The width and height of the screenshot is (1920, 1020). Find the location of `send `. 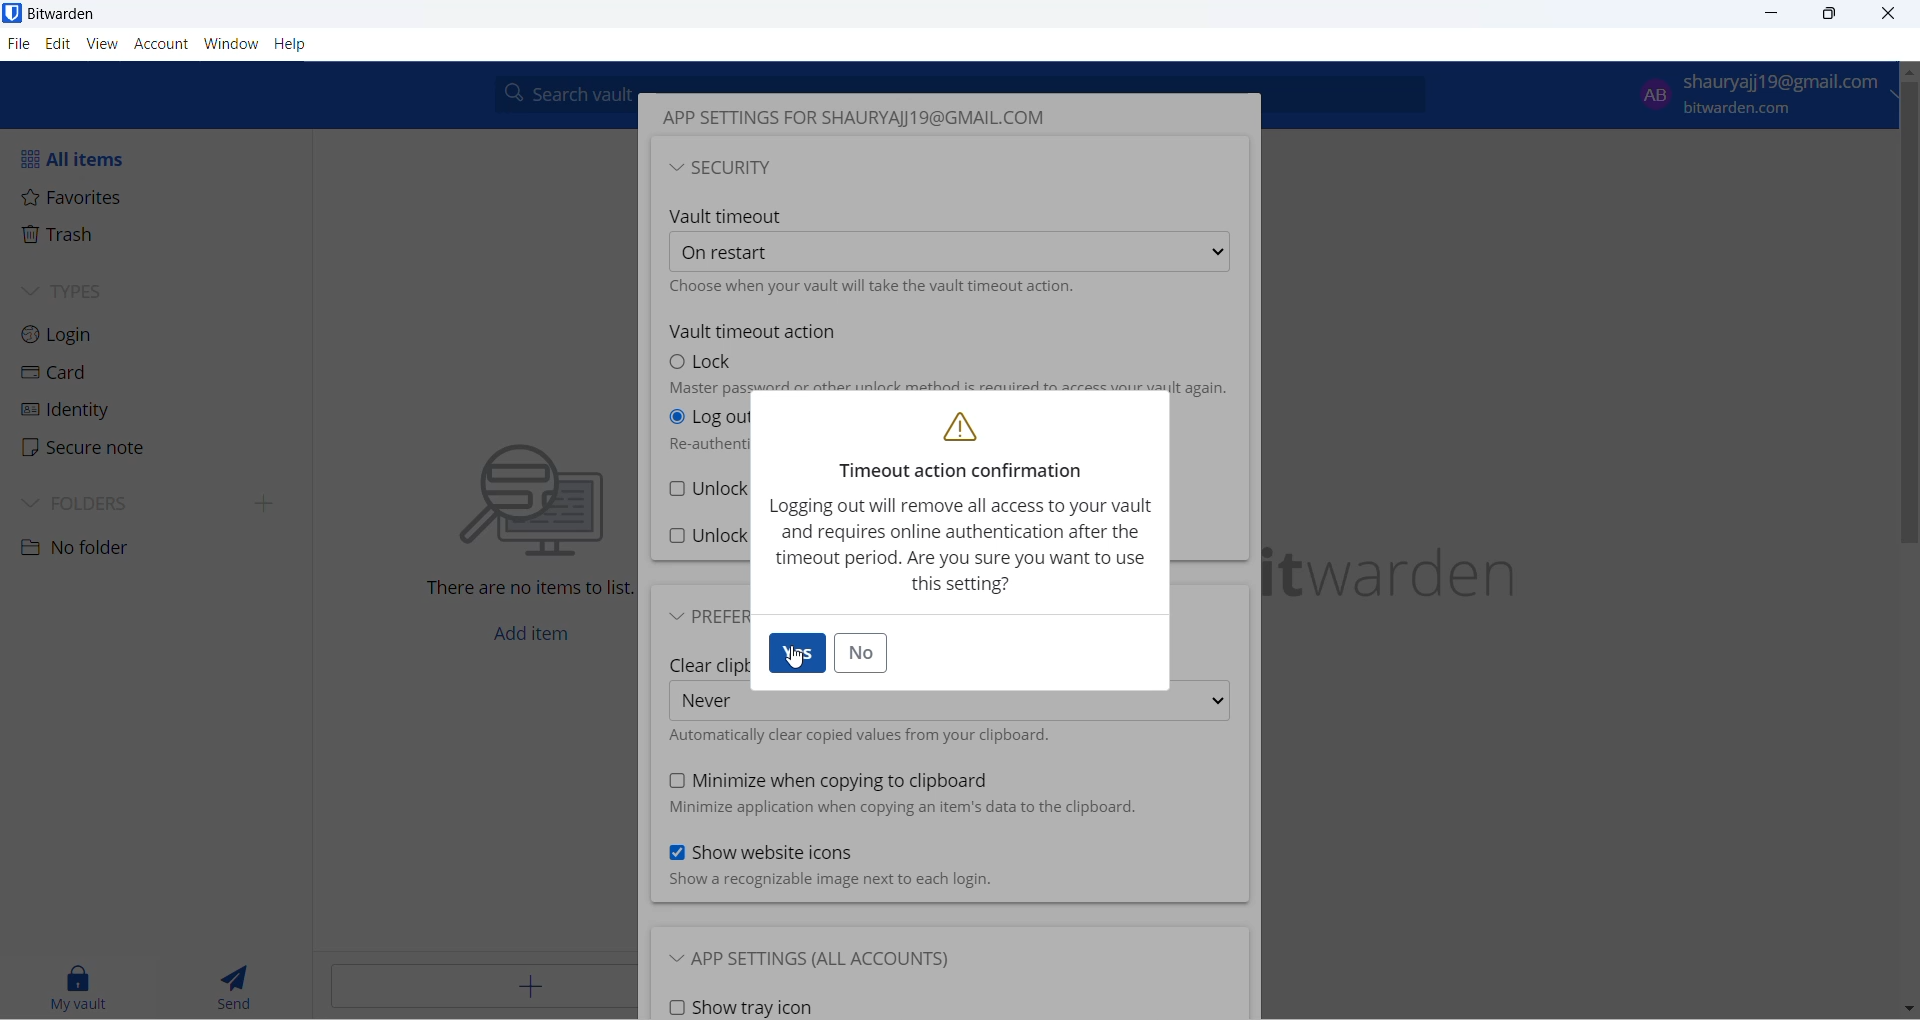

send  is located at coordinates (235, 986).